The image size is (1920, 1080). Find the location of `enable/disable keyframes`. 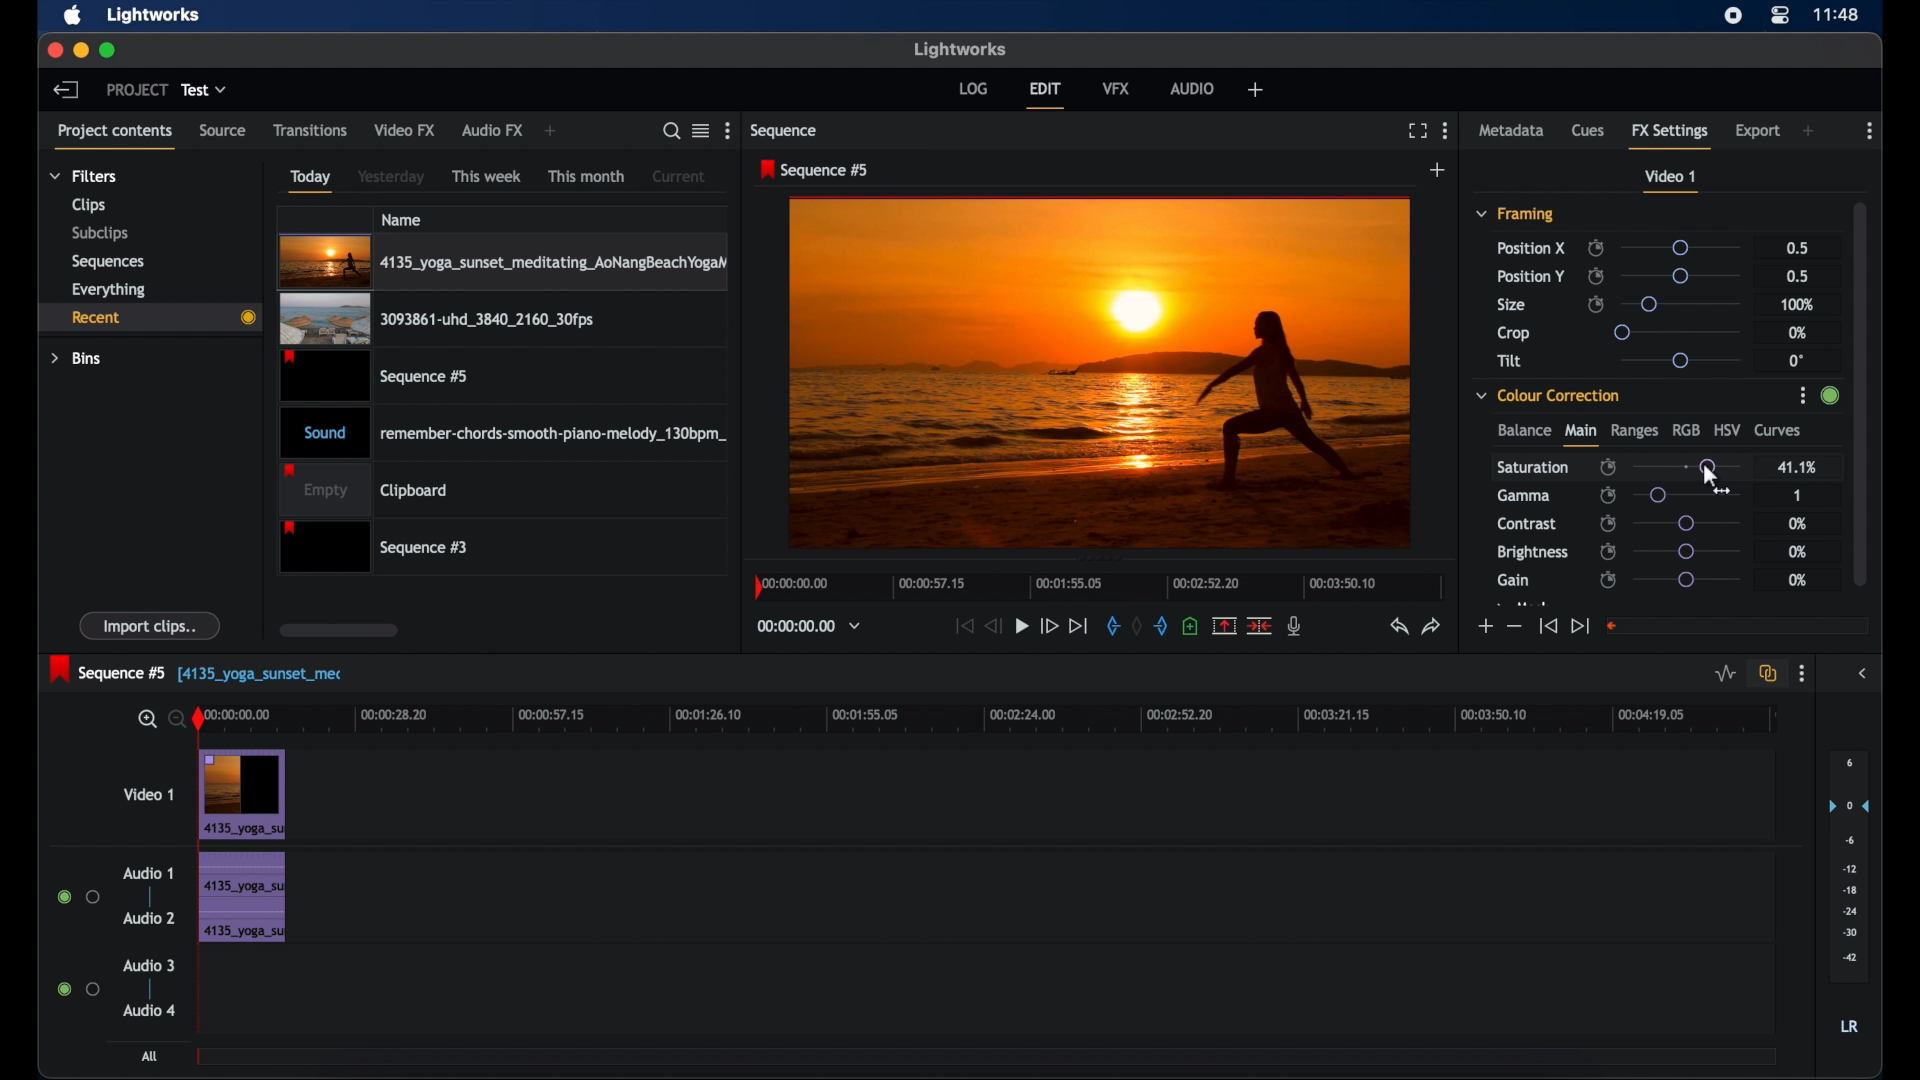

enable/disable keyframes is located at coordinates (1595, 248).